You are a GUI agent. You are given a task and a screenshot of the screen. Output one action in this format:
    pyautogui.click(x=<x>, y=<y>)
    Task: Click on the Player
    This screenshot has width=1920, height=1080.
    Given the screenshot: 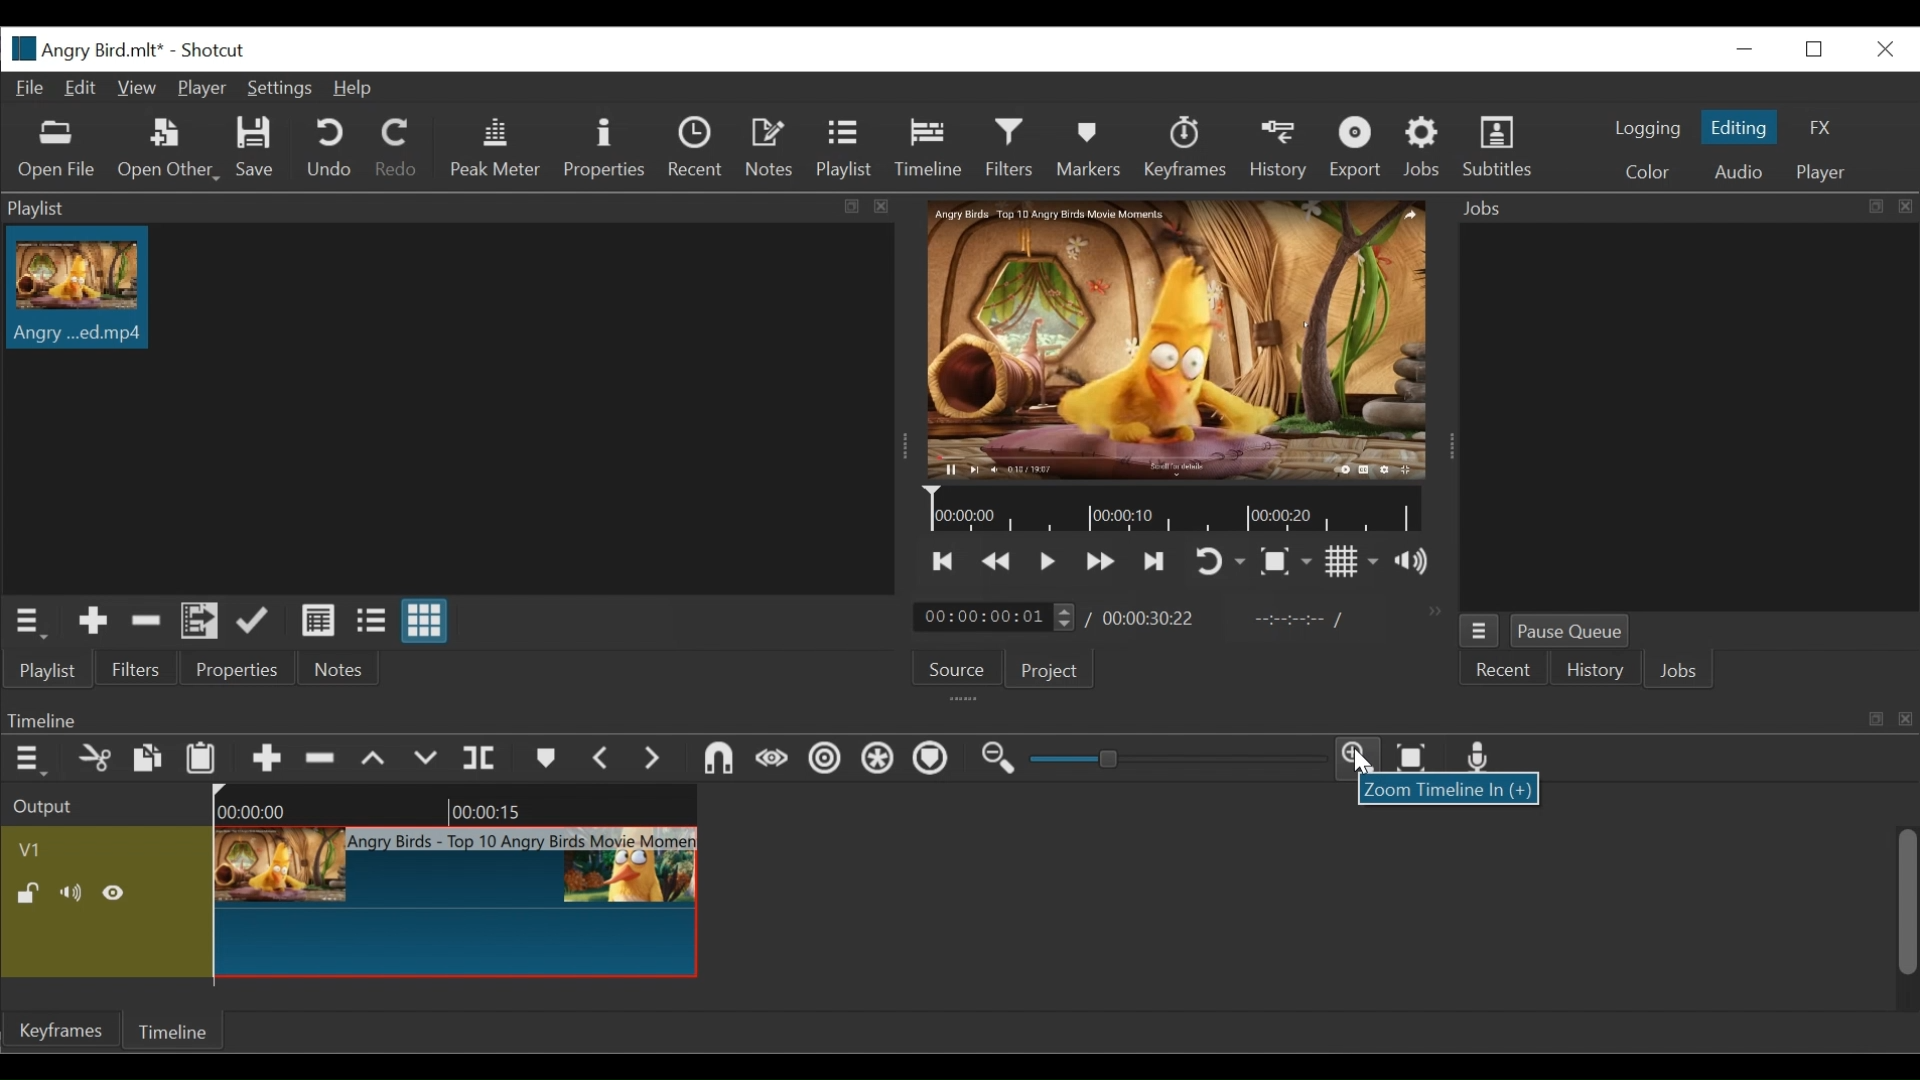 What is the action you would take?
    pyautogui.click(x=201, y=89)
    